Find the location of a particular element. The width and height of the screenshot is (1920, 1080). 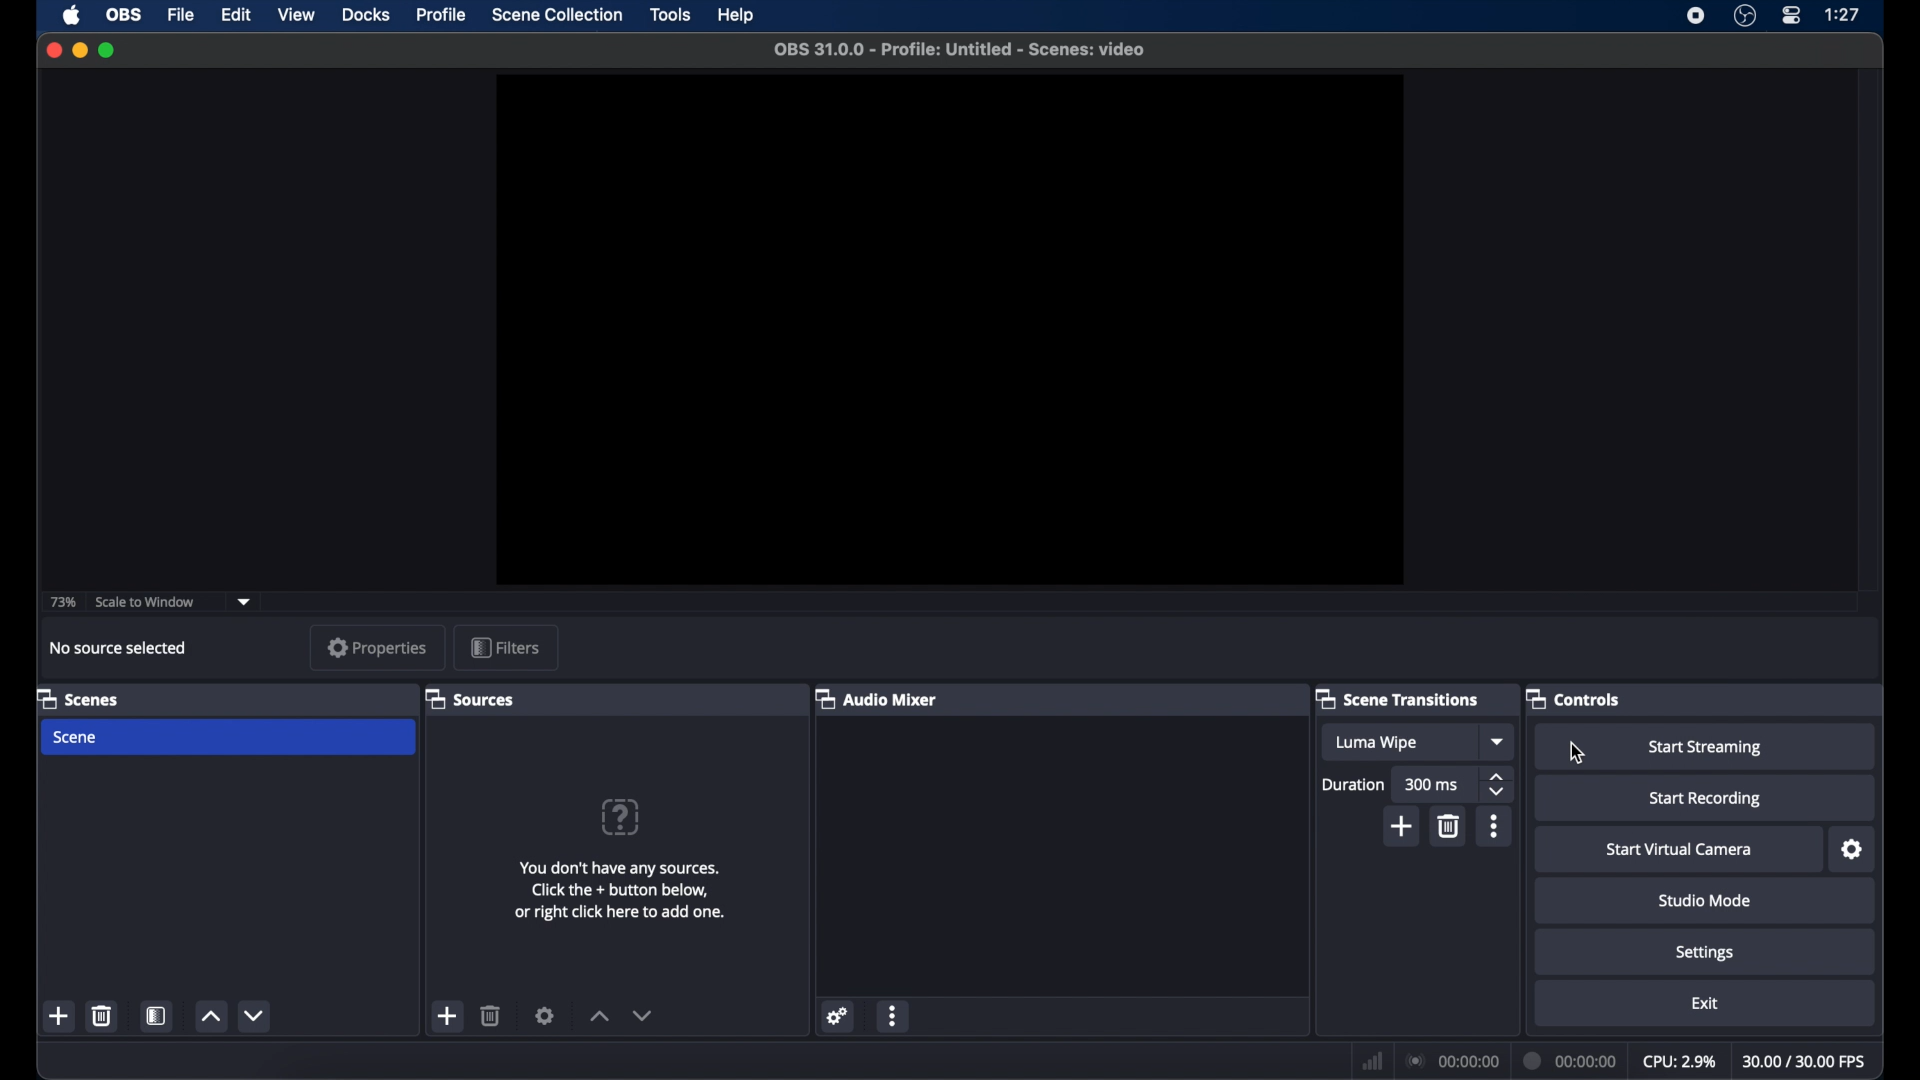

add sources information is located at coordinates (623, 890).